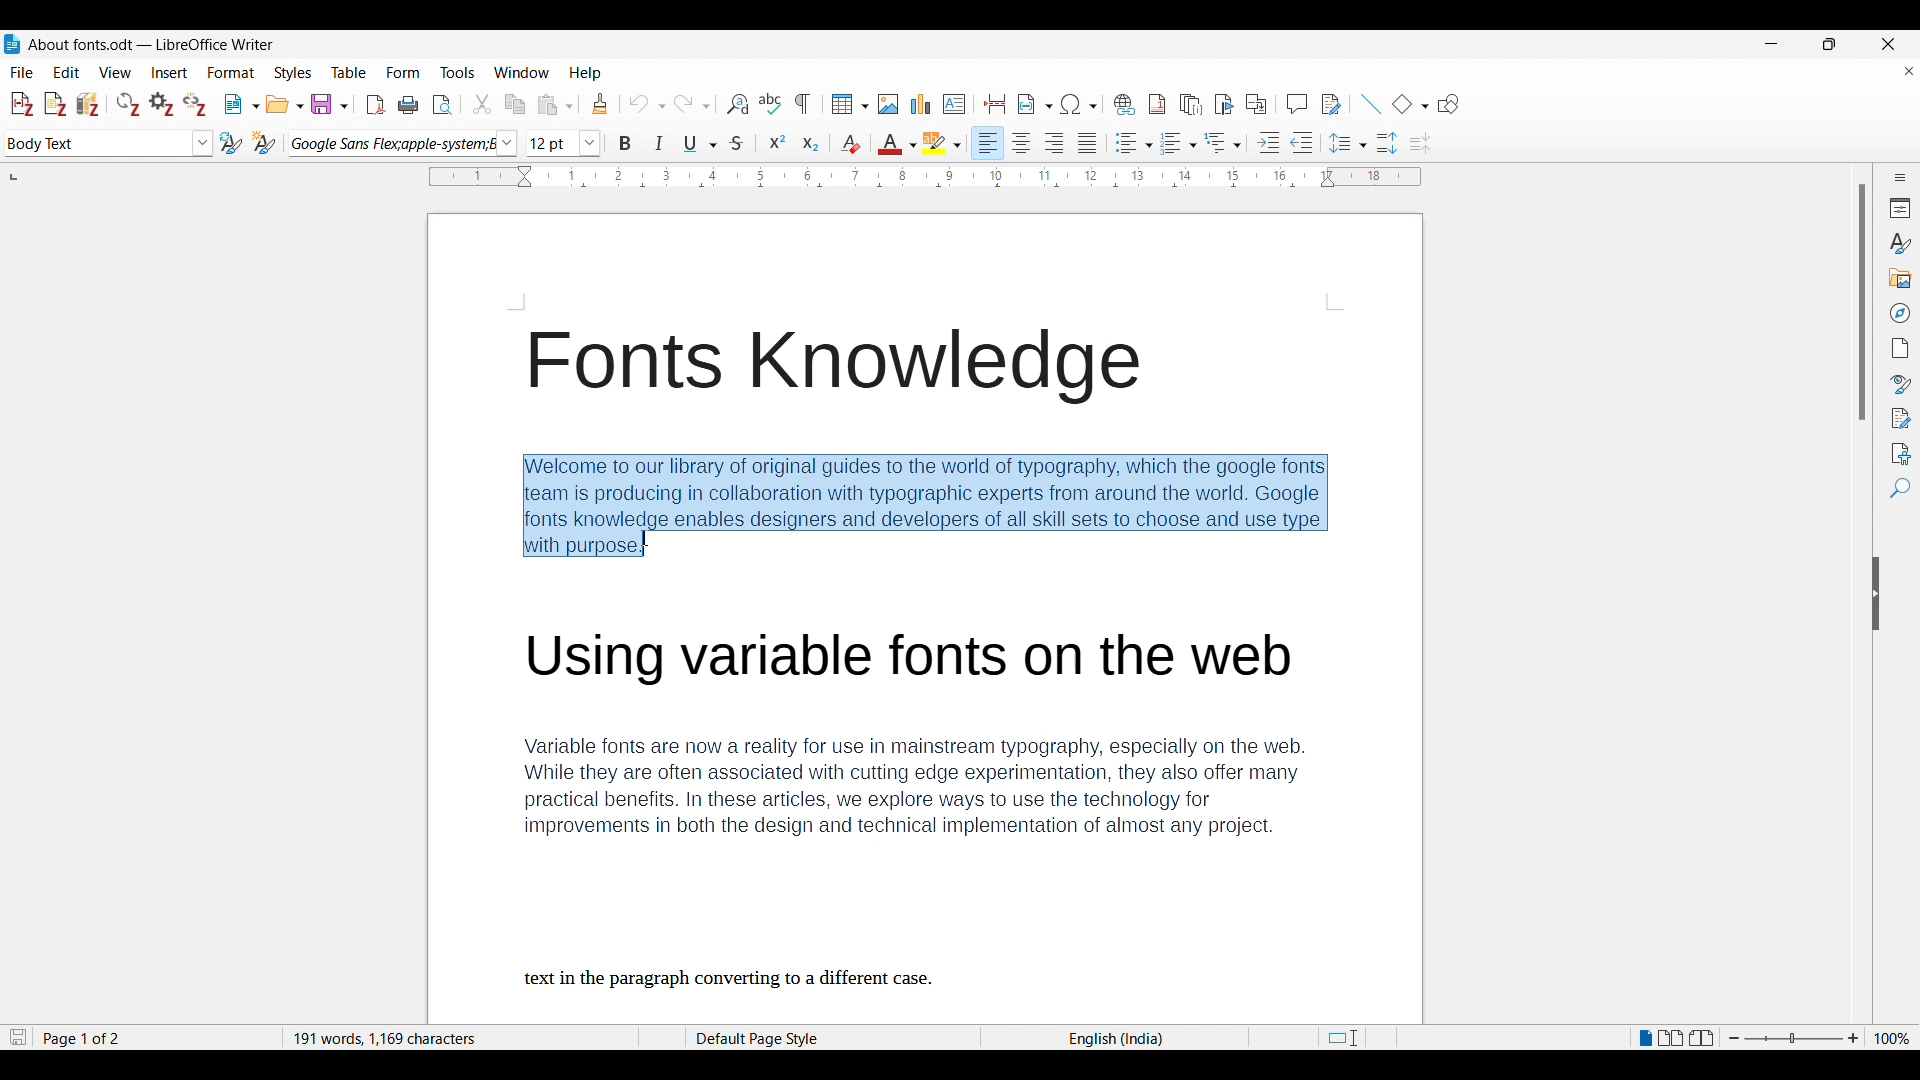 Image resolution: width=1920 pixels, height=1080 pixels. What do you see at coordinates (265, 143) in the screenshot?
I see `New style from selection` at bounding box center [265, 143].